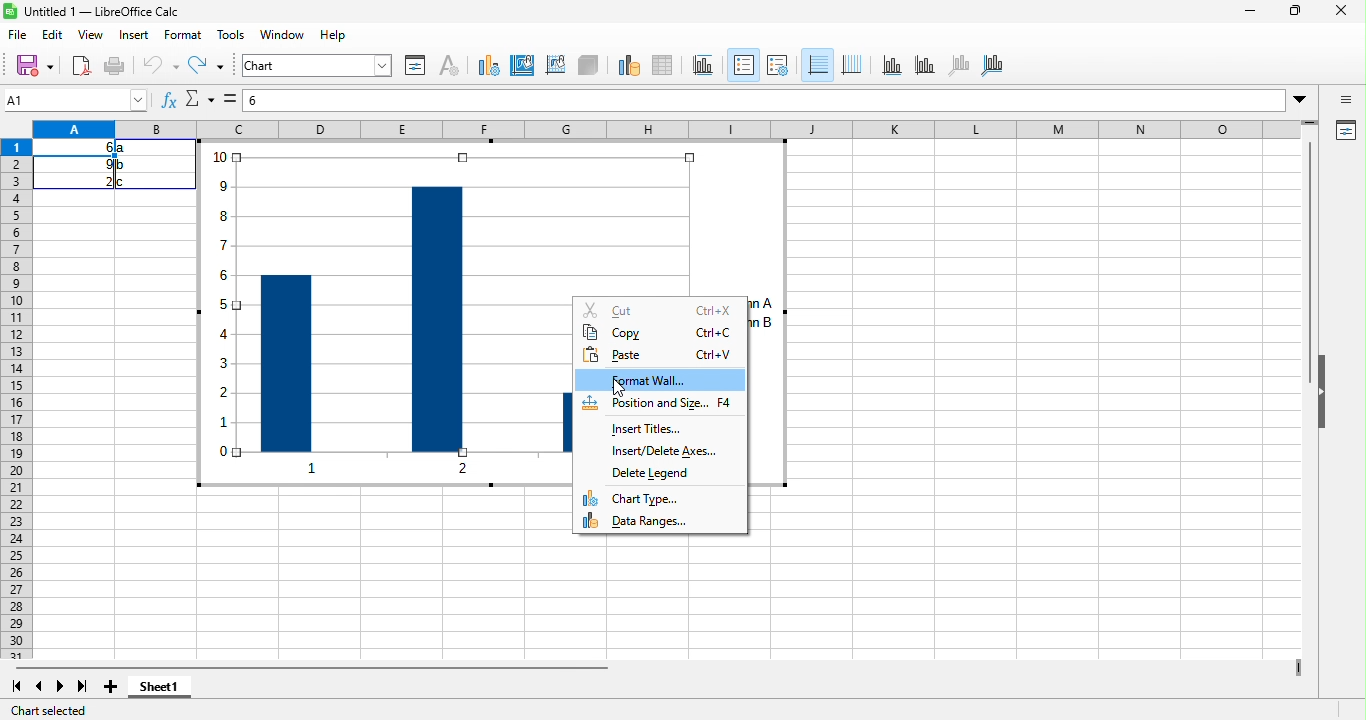 The width and height of the screenshot is (1366, 720). Describe the element at coordinates (666, 66) in the screenshot. I see `data table` at that location.